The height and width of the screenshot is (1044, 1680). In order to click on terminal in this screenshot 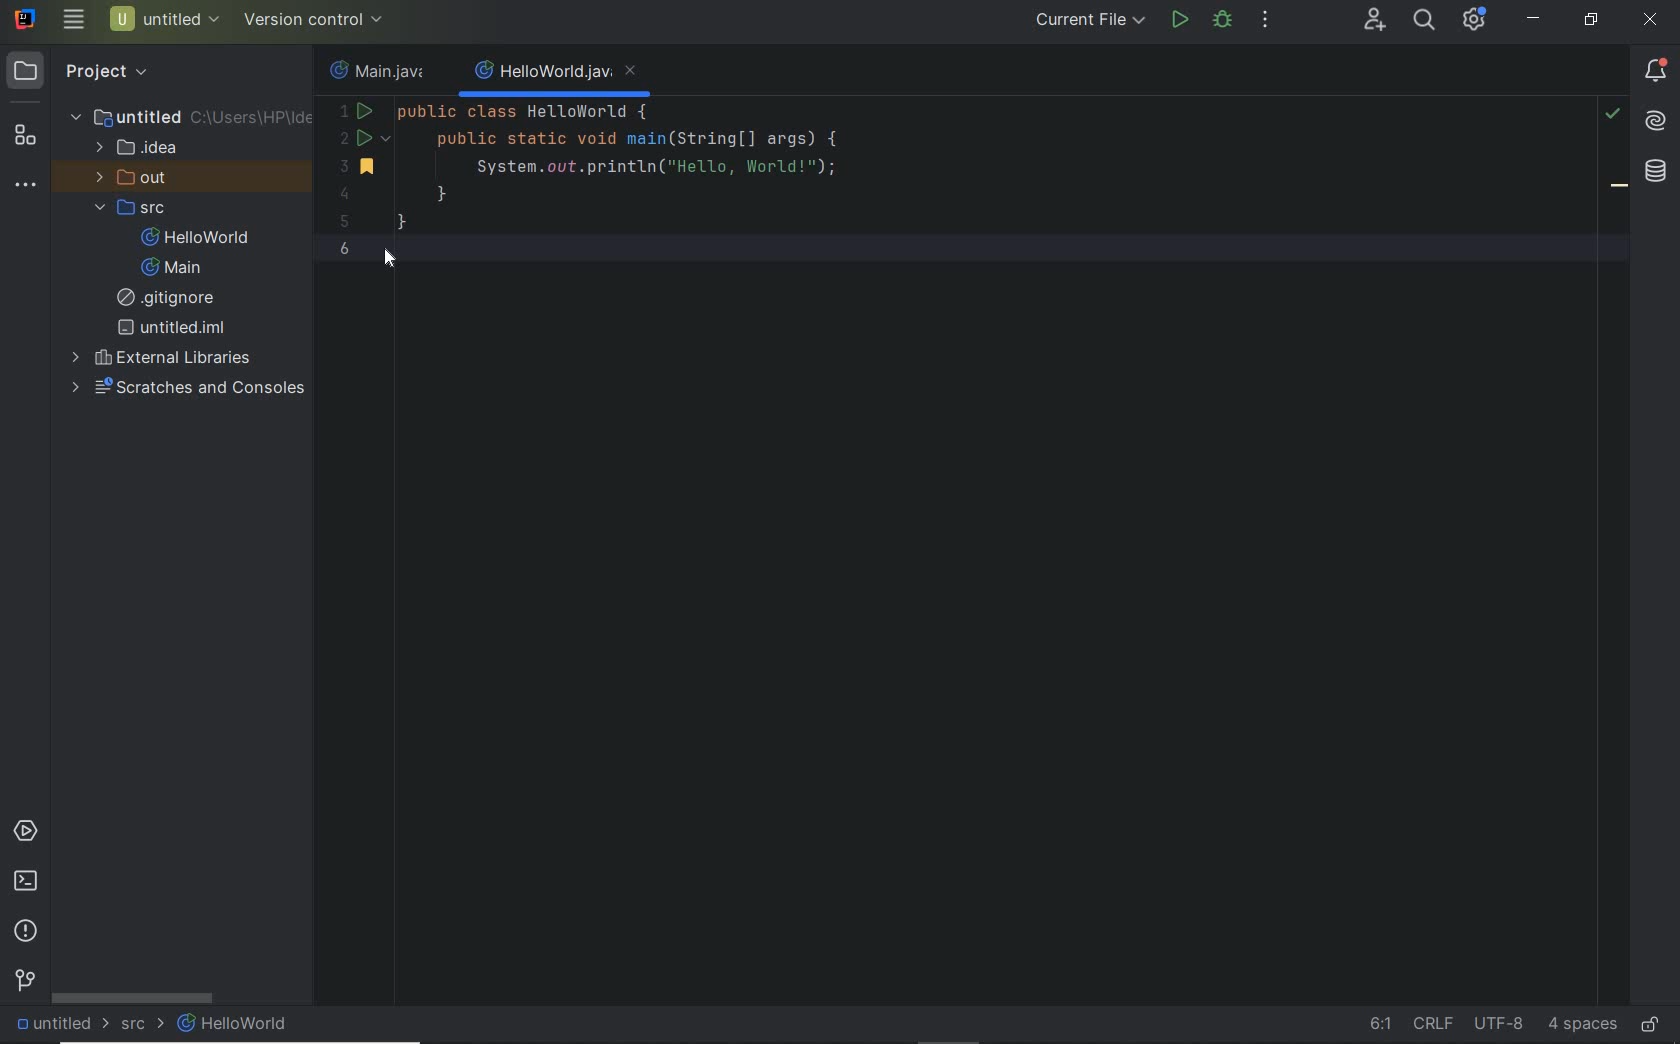, I will do `click(25, 882)`.